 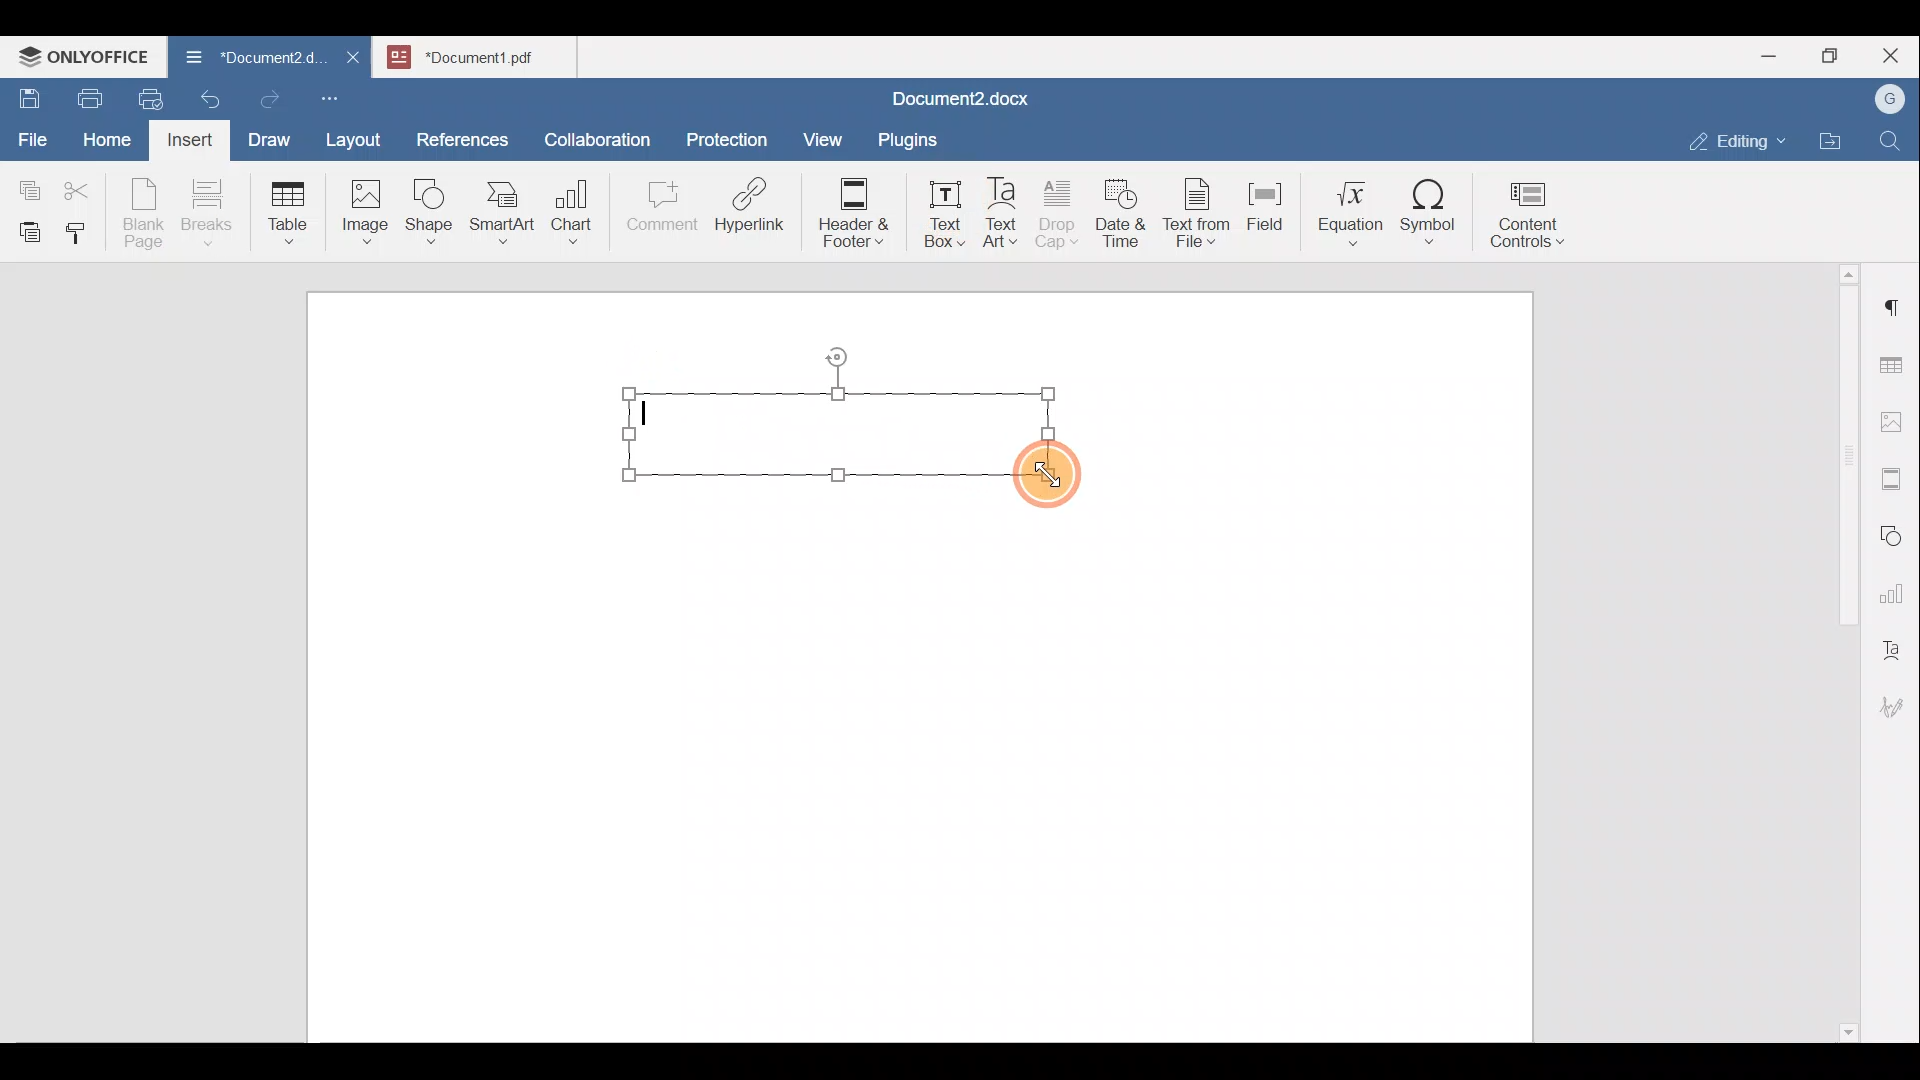 I want to click on Account name, so click(x=1885, y=100).